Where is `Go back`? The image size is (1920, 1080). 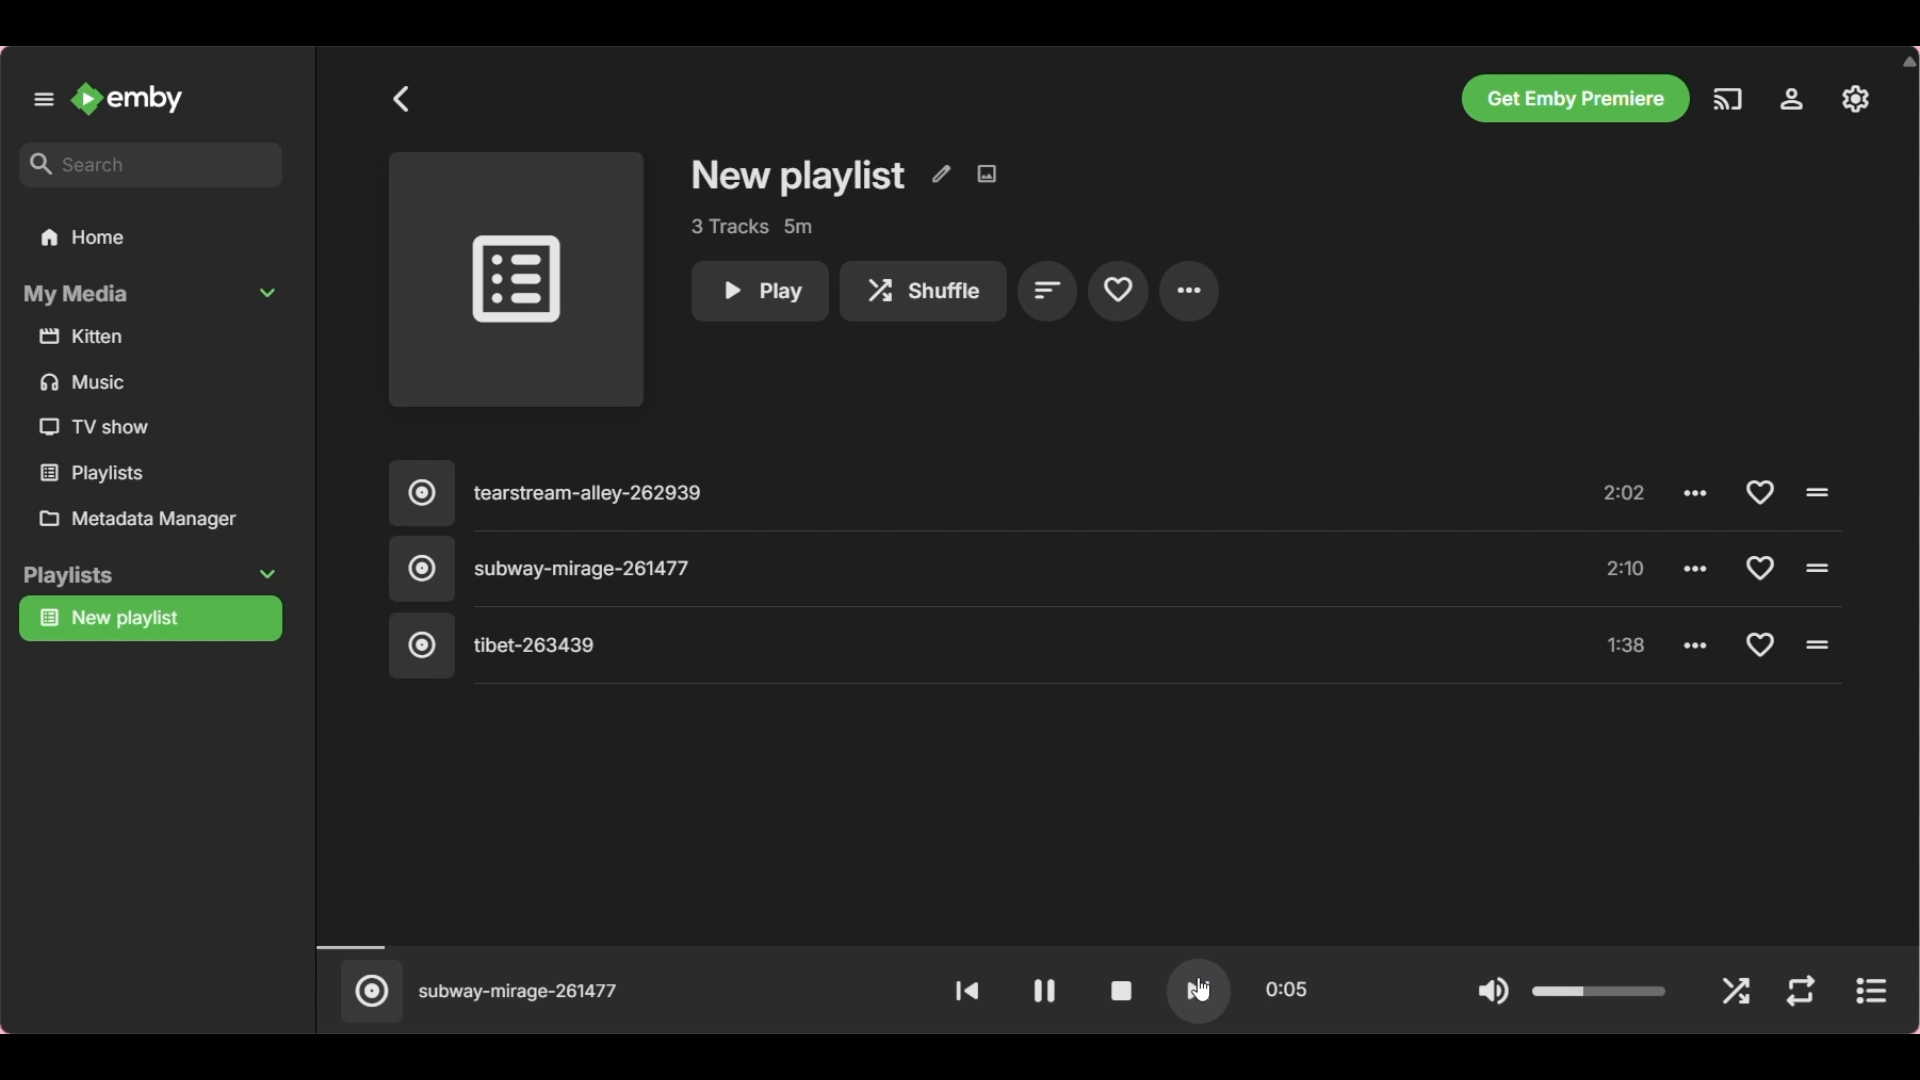
Go back is located at coordinates (400, 98).